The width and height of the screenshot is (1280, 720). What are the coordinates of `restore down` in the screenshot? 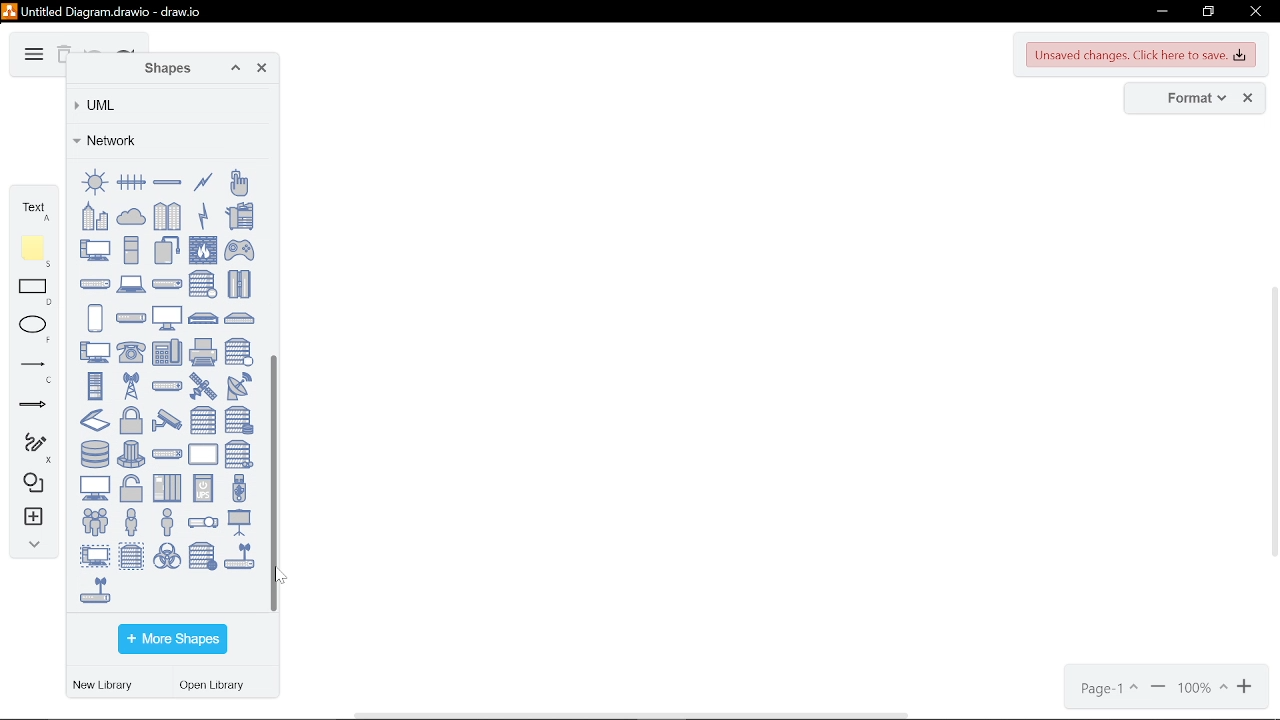 It's located at (1208, 12).